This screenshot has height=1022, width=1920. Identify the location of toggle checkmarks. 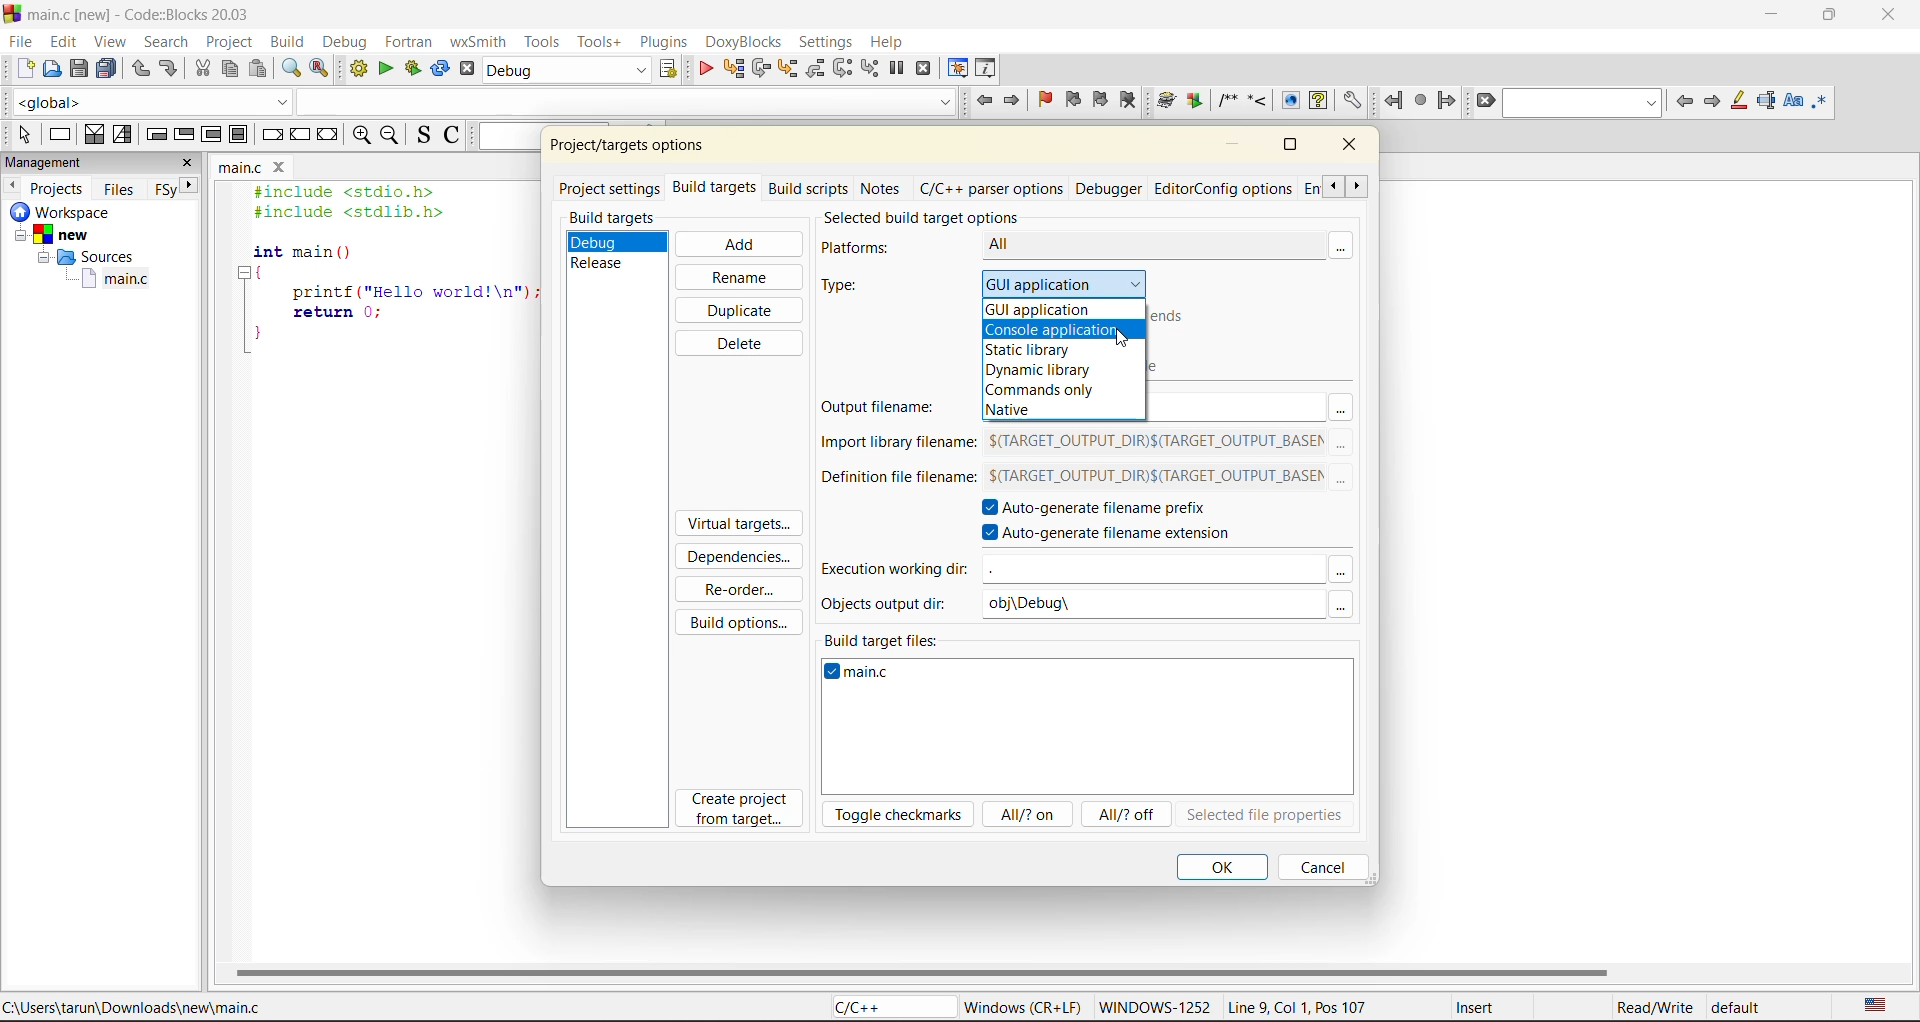
(900, 815).